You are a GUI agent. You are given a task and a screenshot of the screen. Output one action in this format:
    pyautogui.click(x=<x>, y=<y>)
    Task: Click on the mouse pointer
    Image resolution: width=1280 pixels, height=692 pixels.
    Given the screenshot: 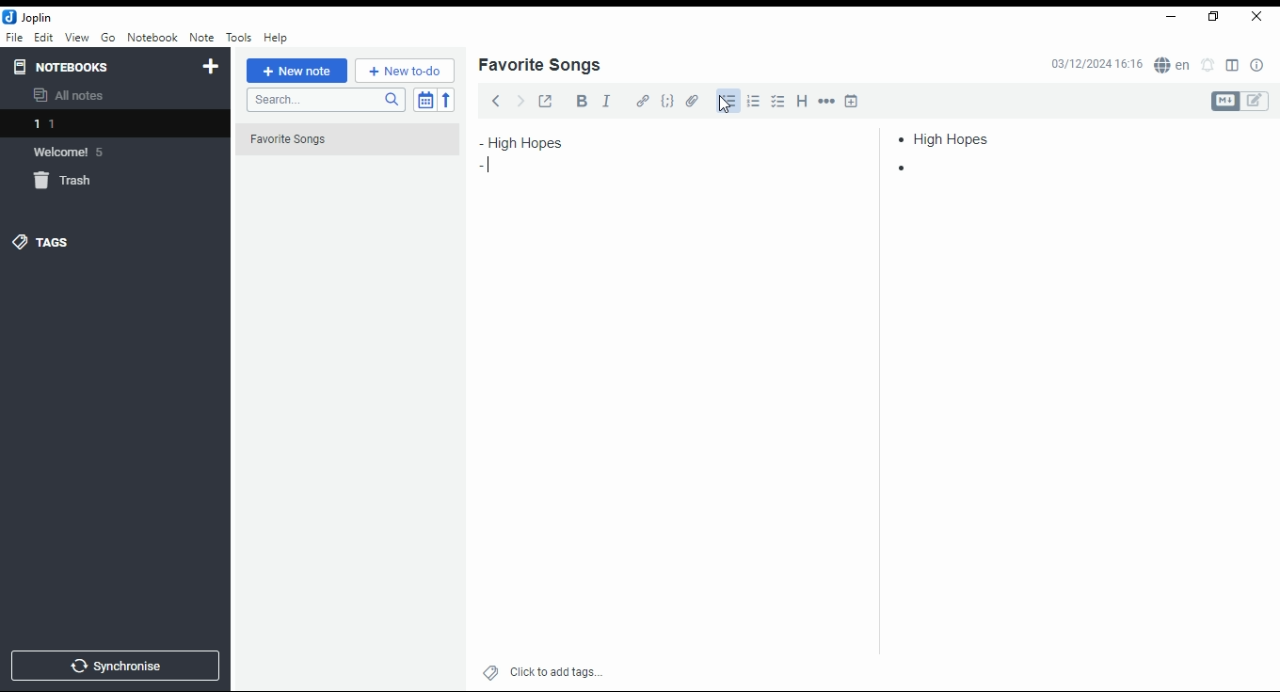 What is the action you would take?
    pyautogui.click(x=725, y=104)
    